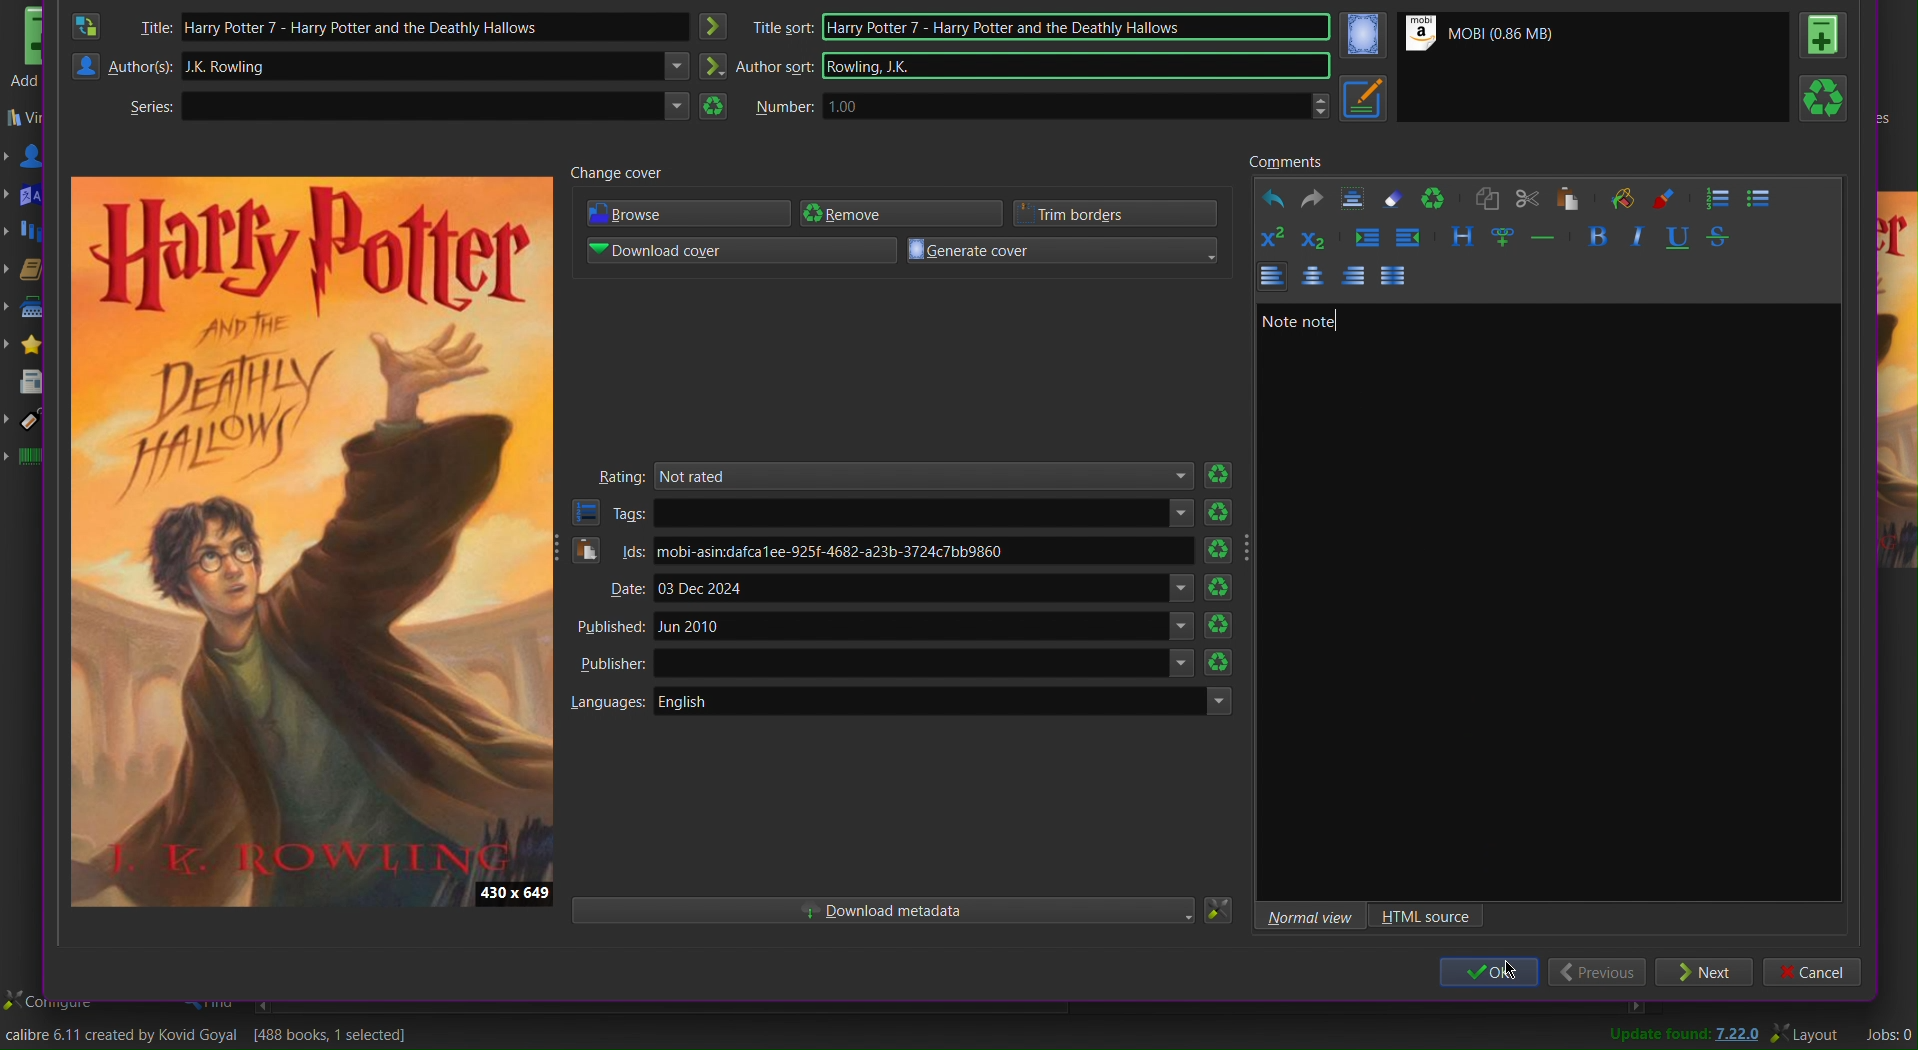  What do you see at coordinates (922, 629) in the screenshot?
I see `Jun 2010` at bounding box center [922, 629].